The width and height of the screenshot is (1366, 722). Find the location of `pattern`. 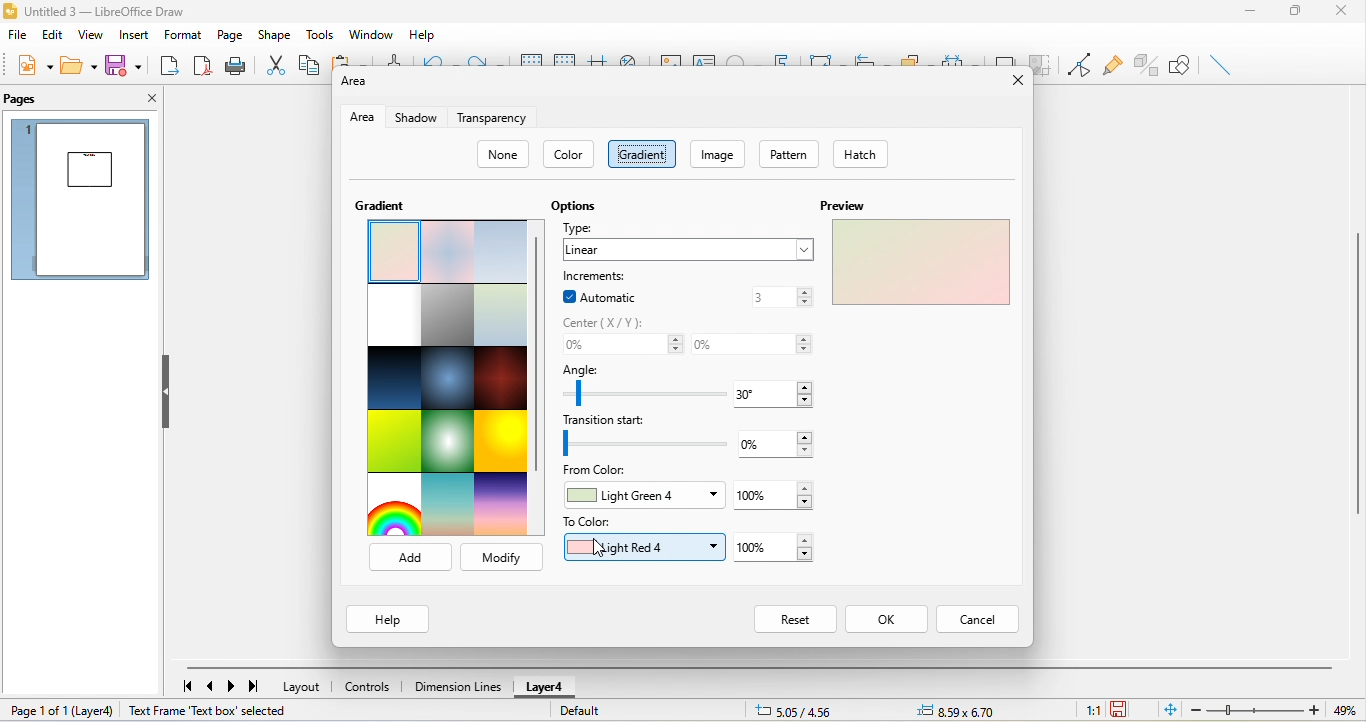

pattern is located at coordinates (794, 155).